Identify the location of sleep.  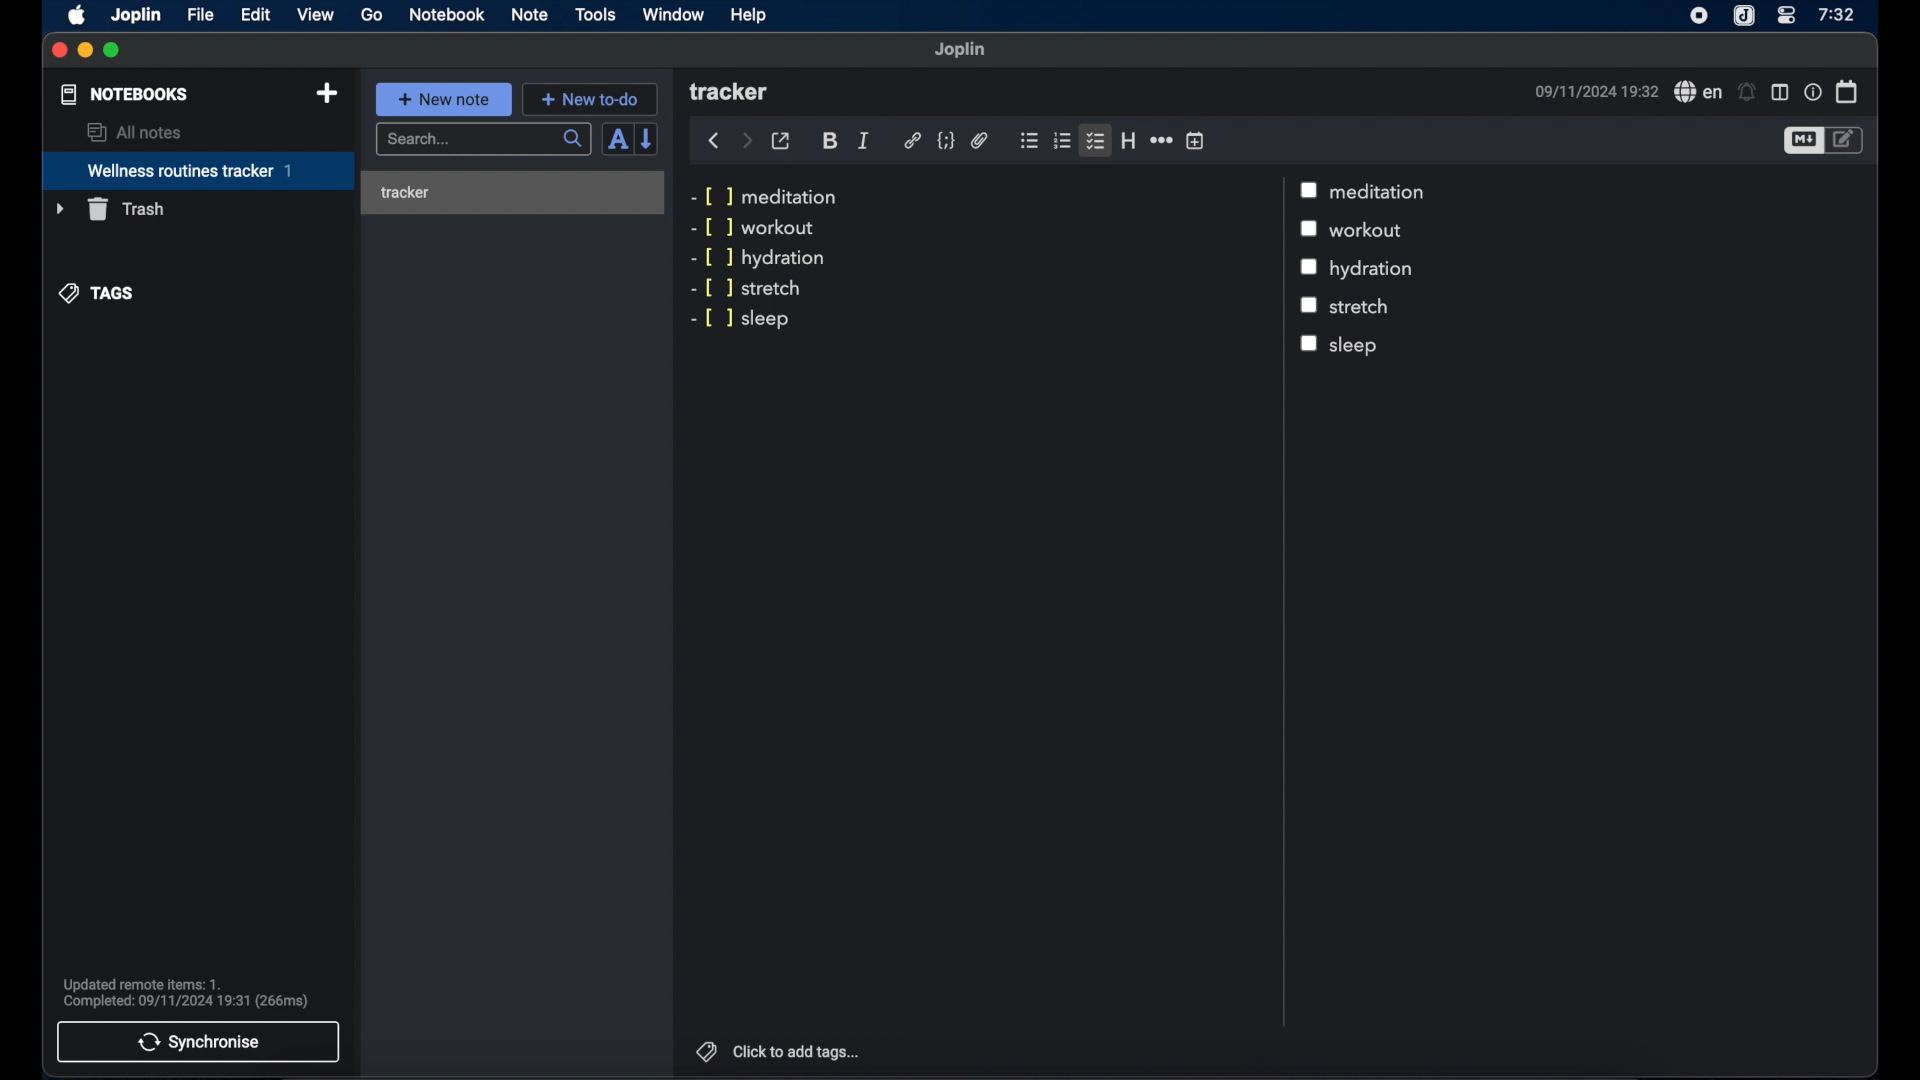
(1381, 346).